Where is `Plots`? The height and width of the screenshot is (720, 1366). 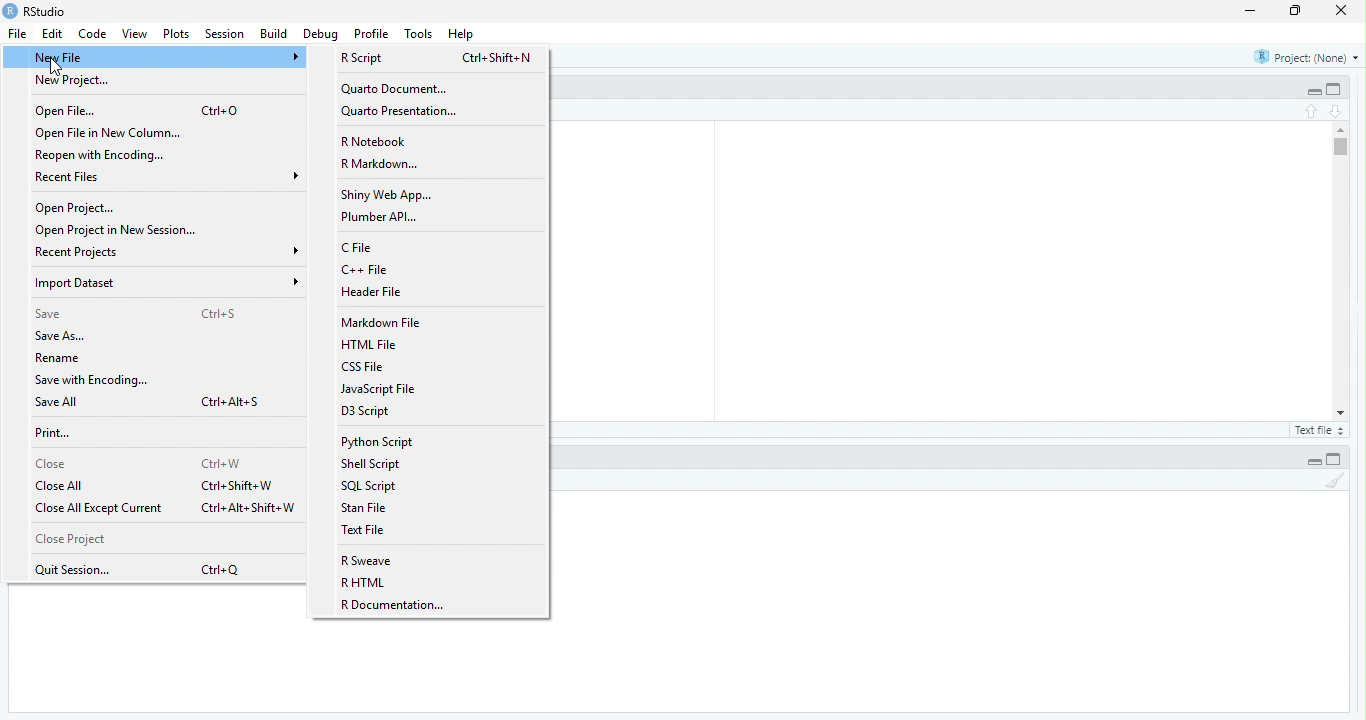
Plots is located at coordinates (178, 35).